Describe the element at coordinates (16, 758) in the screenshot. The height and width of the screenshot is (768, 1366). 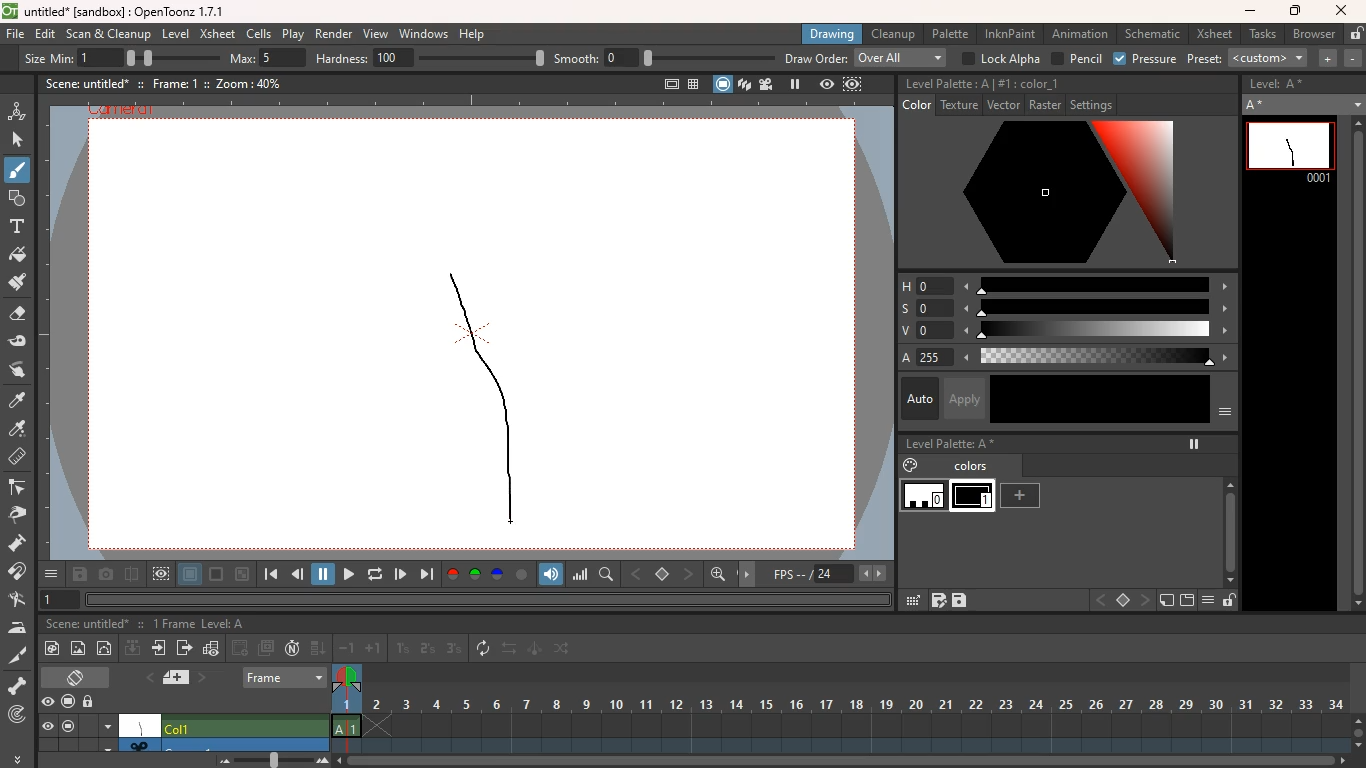
I see `more` at that location.